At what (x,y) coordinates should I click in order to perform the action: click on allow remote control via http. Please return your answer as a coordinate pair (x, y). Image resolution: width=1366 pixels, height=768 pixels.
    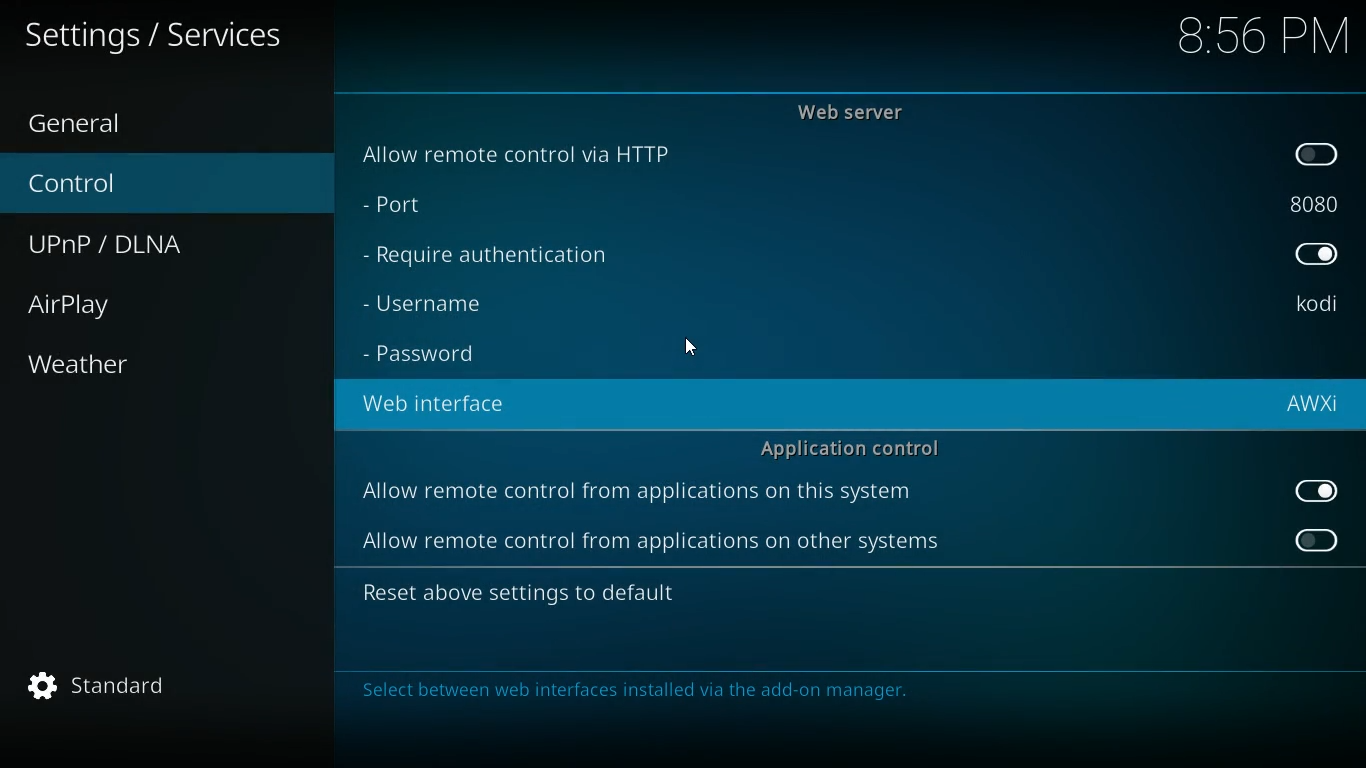
    Looking at the image, I should click on (529, 153).